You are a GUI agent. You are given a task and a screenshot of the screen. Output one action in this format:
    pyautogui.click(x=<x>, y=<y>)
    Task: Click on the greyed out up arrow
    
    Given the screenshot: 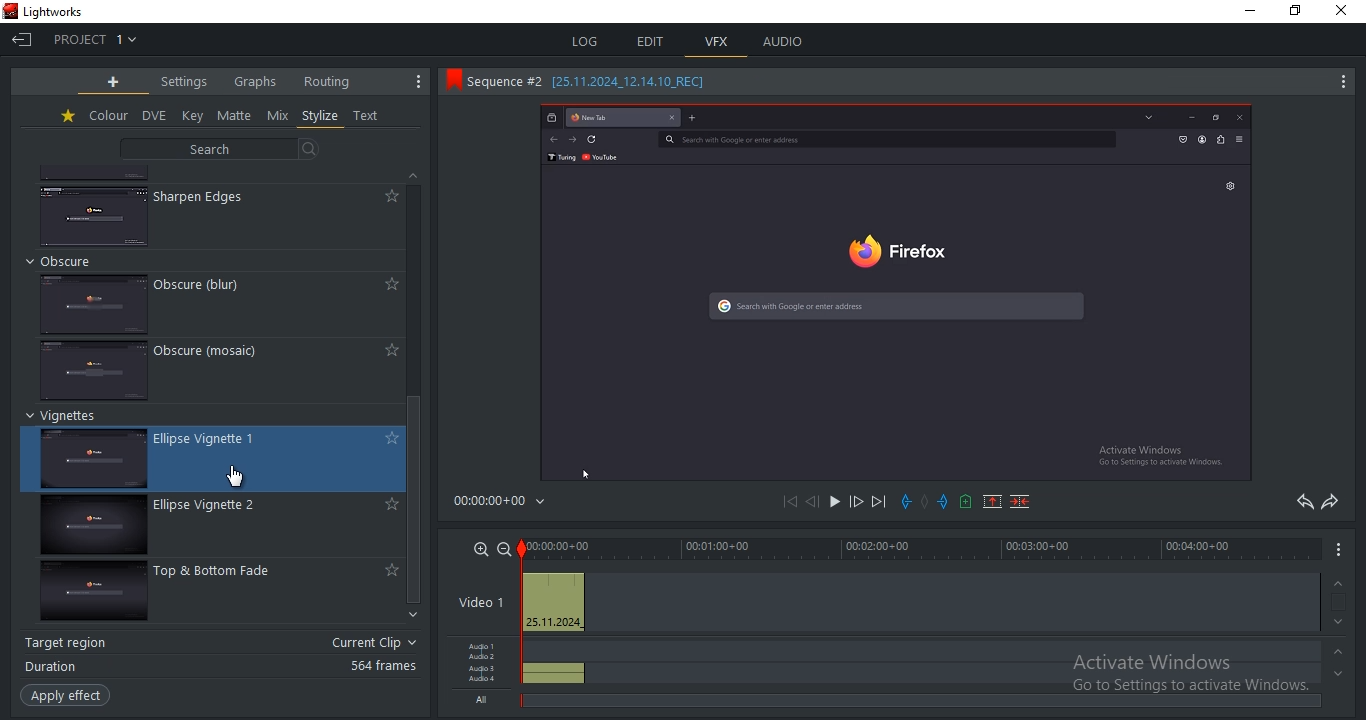 What is the action you would take?
    pyautogui.click(x=1340, y=582)
    